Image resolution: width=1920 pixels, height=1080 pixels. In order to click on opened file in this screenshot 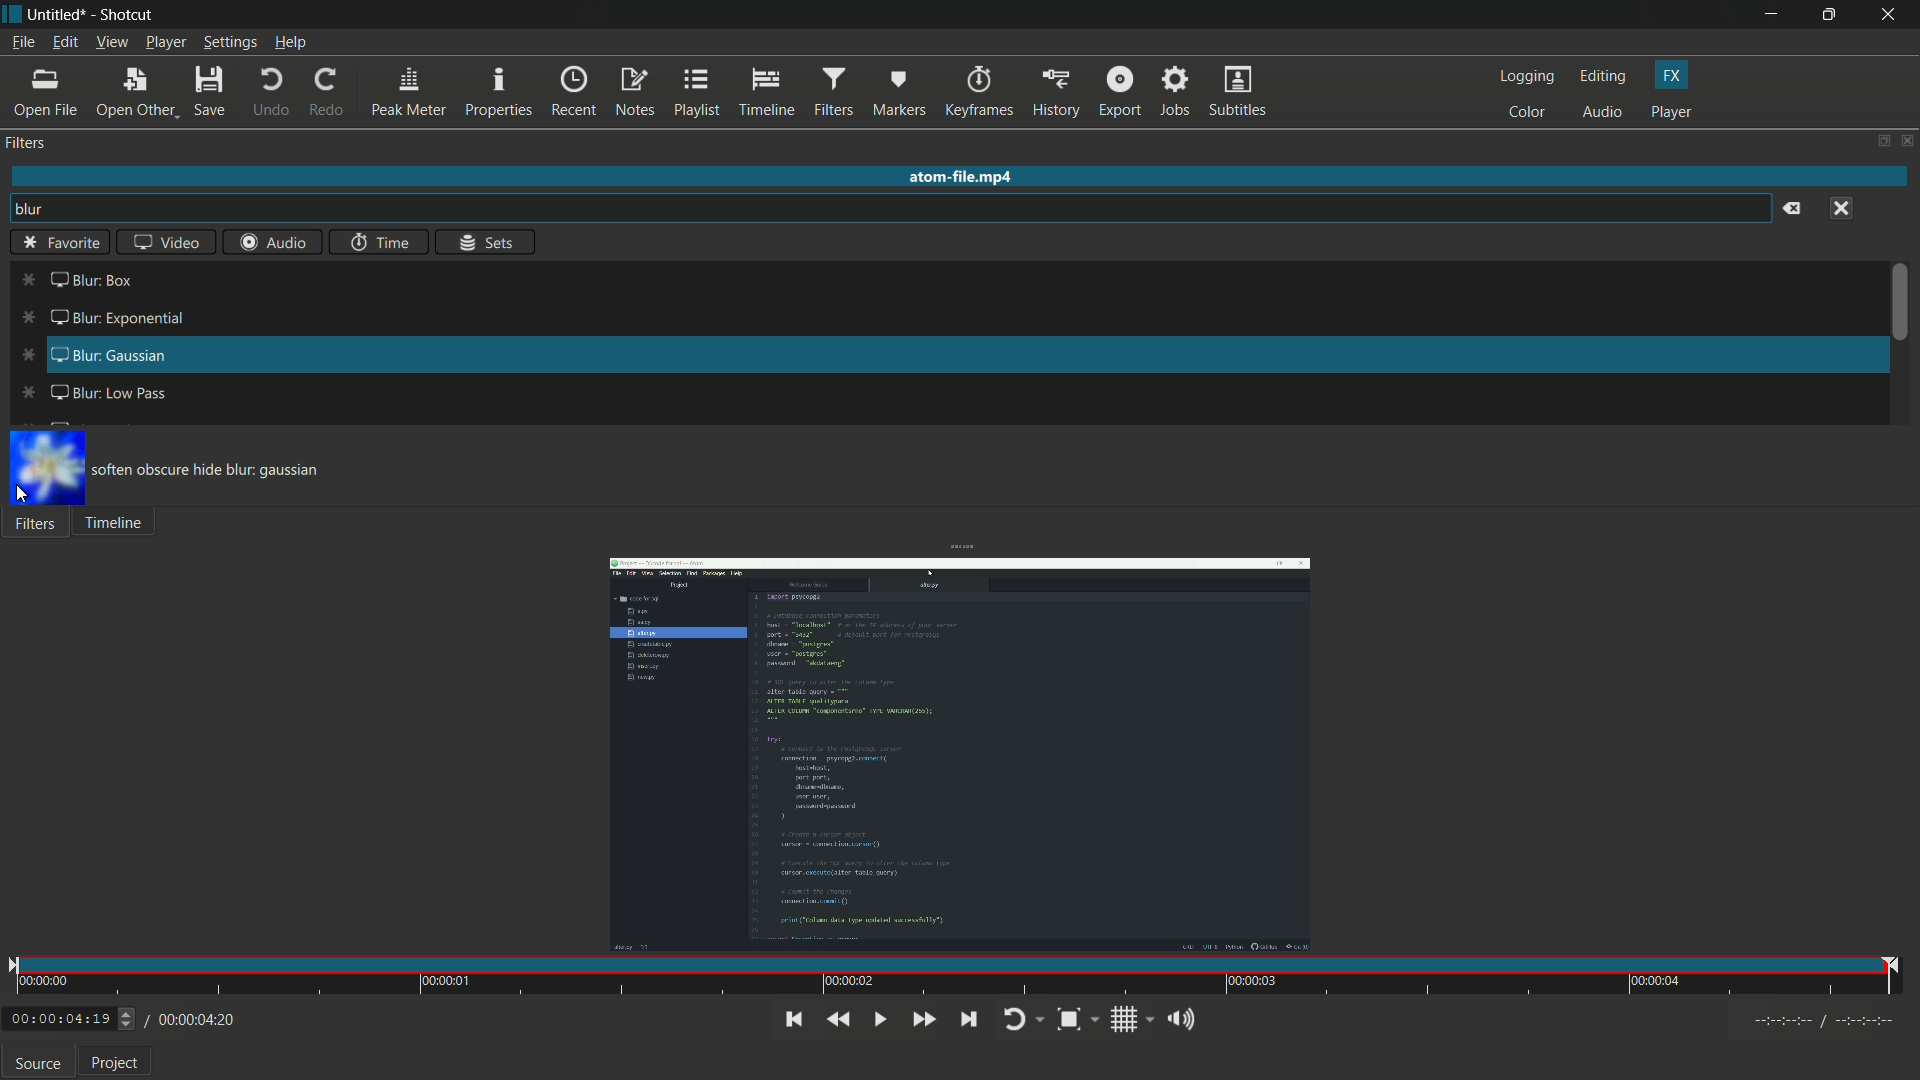, I will do `click(958, 754)`.